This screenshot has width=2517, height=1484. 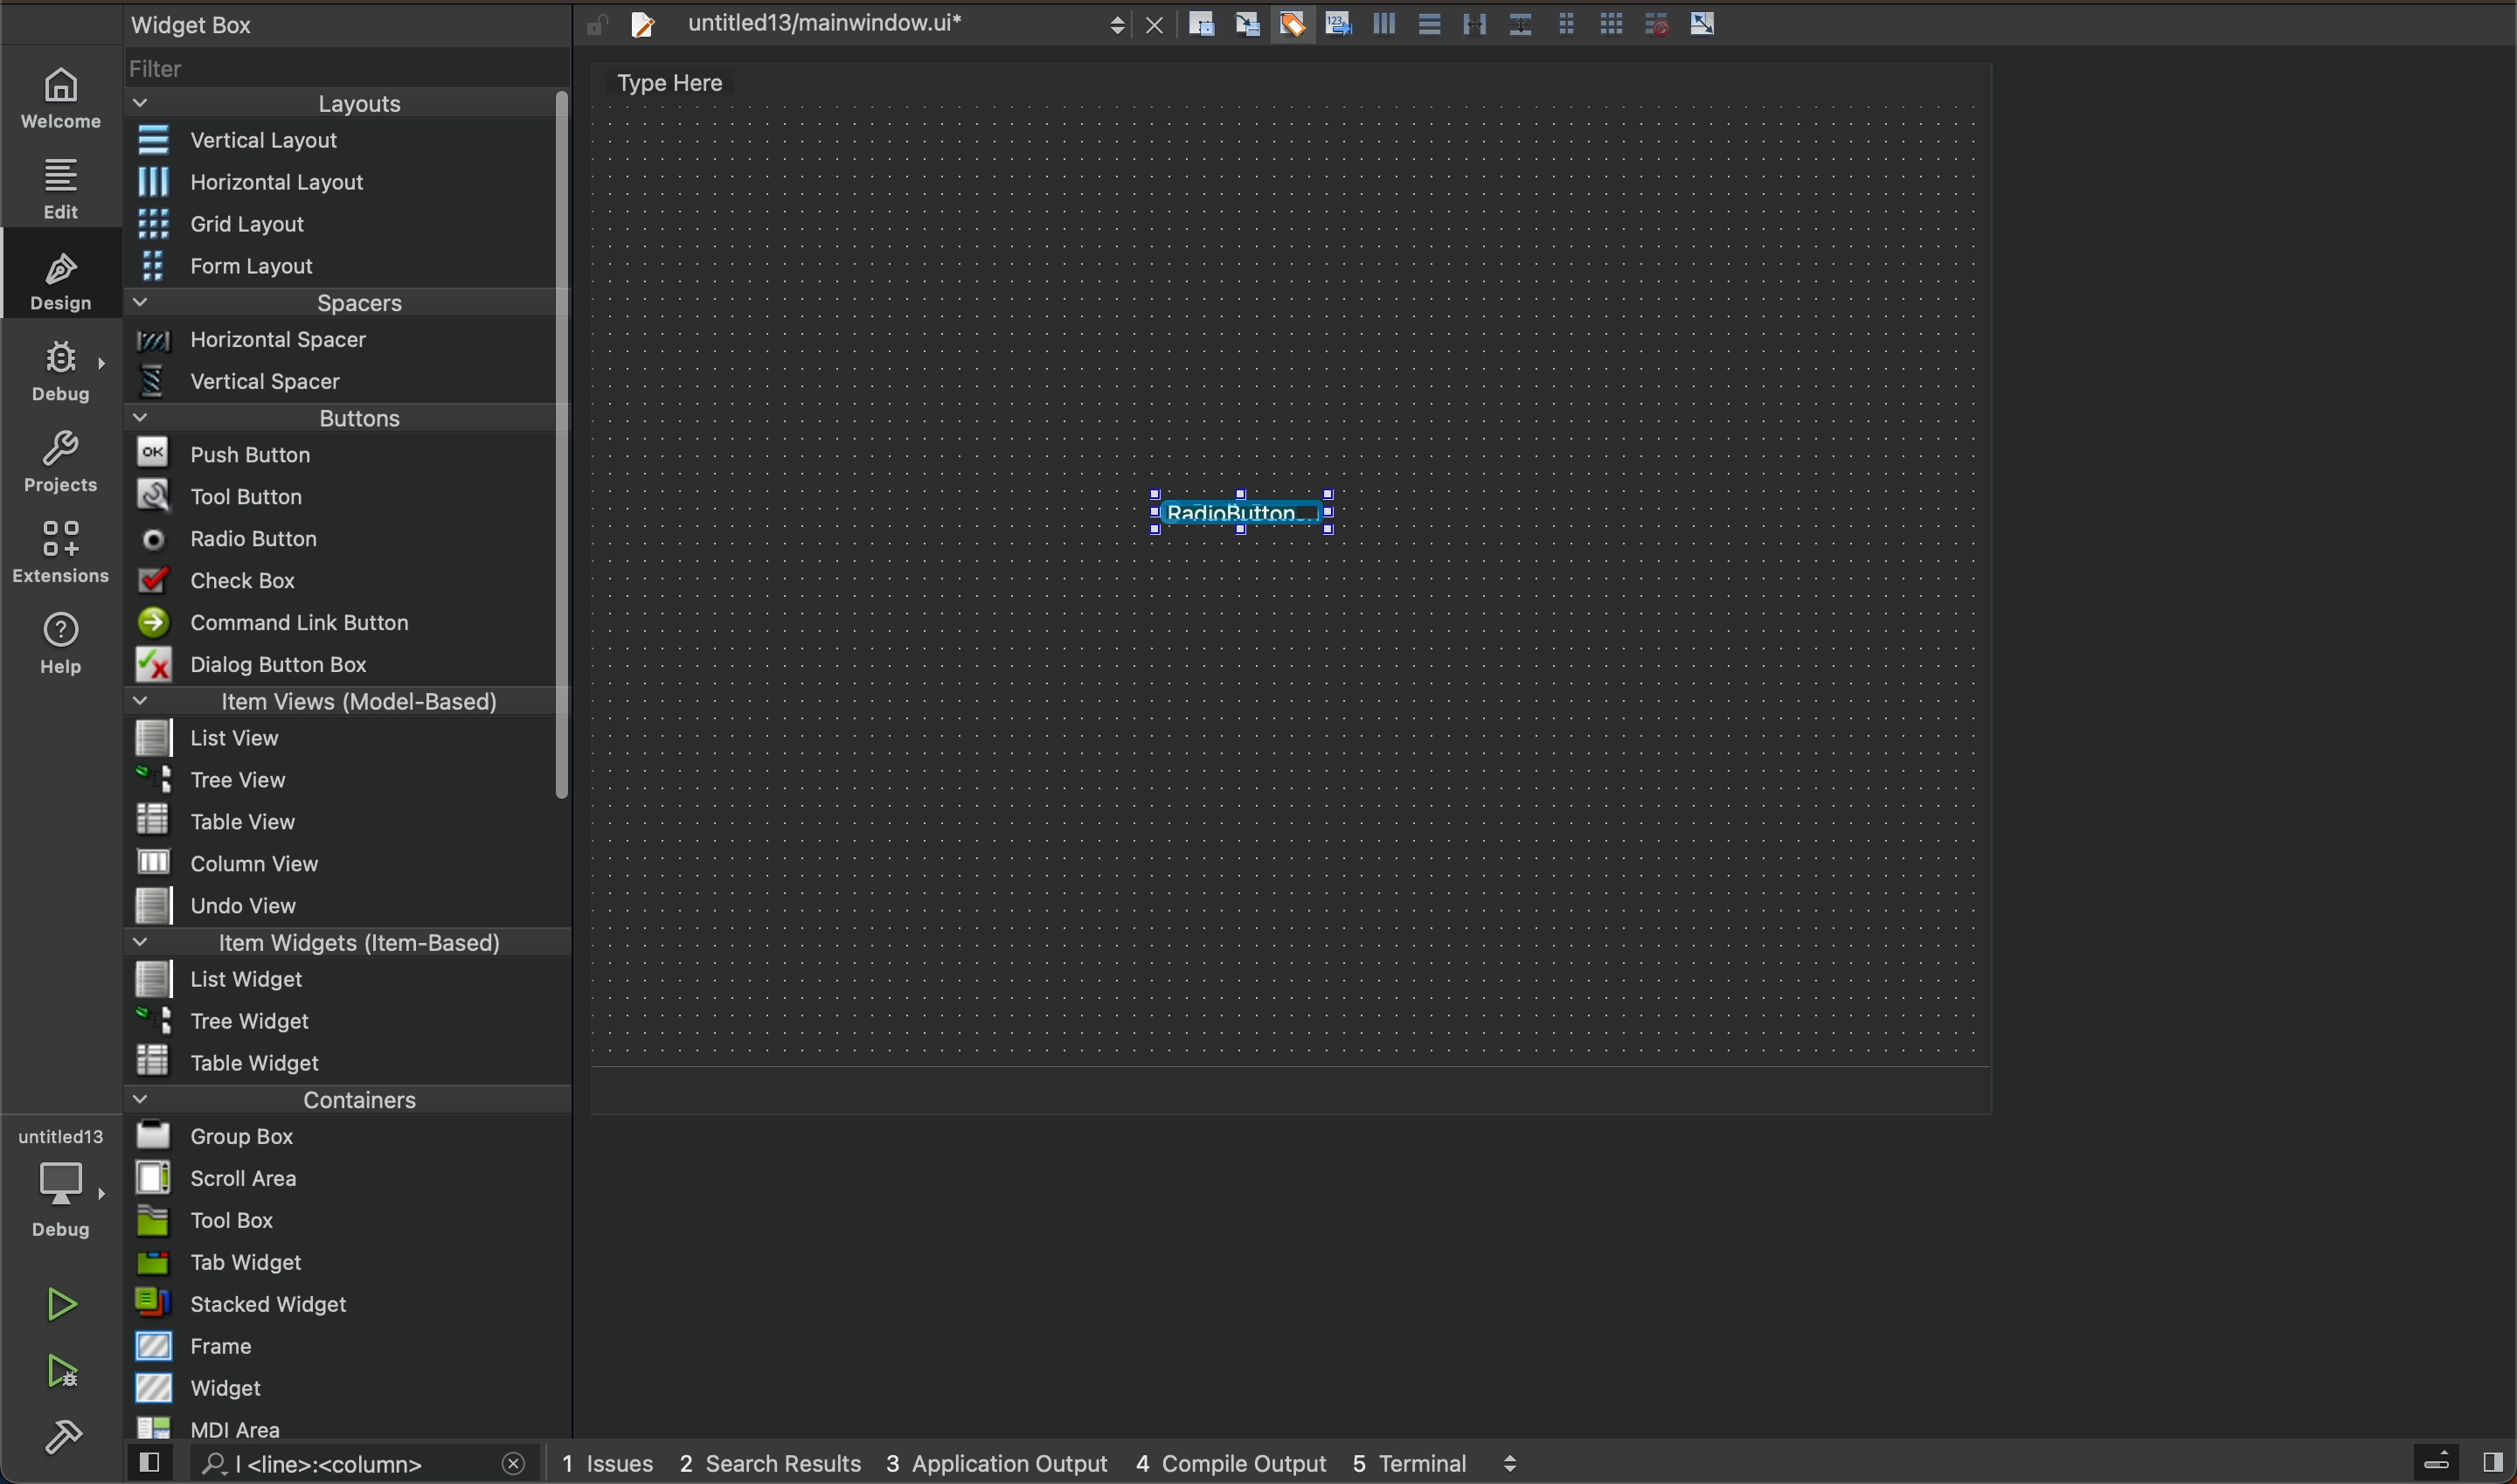 What do you see at coordinates (349, 1303) in the screenshot?
I see `stacked widget` at bounding box center [349, 1303].